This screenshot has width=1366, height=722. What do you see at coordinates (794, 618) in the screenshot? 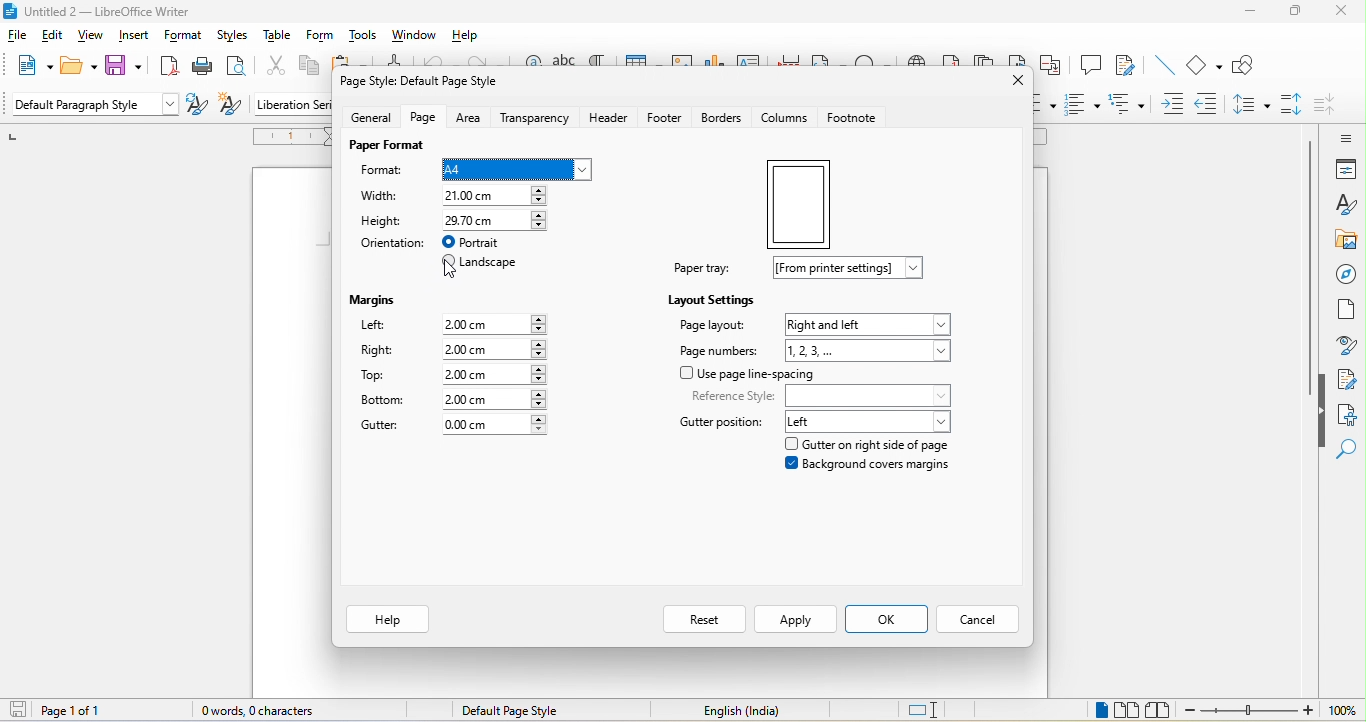
I see `apply` at bounding box center [794, 618].